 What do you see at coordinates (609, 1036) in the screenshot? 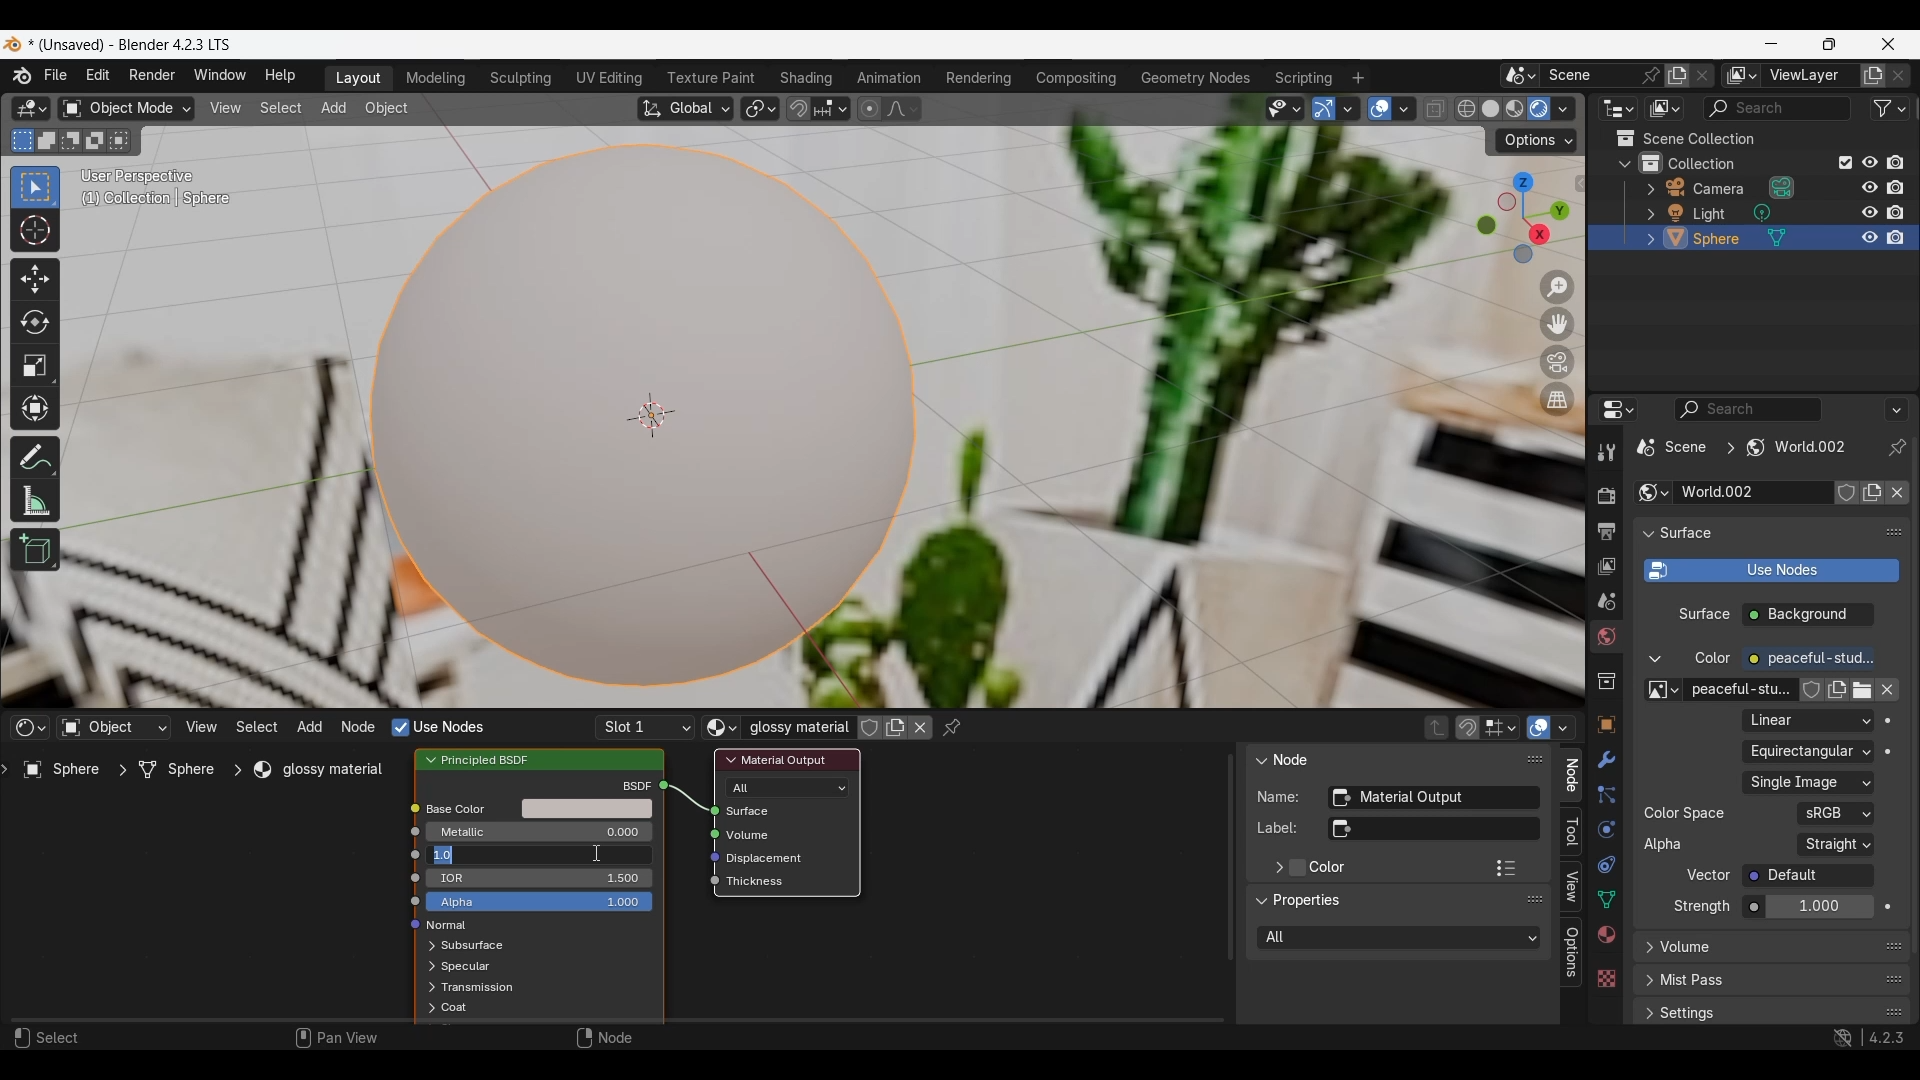
I see `Node` at bounding box center [609, 1036].